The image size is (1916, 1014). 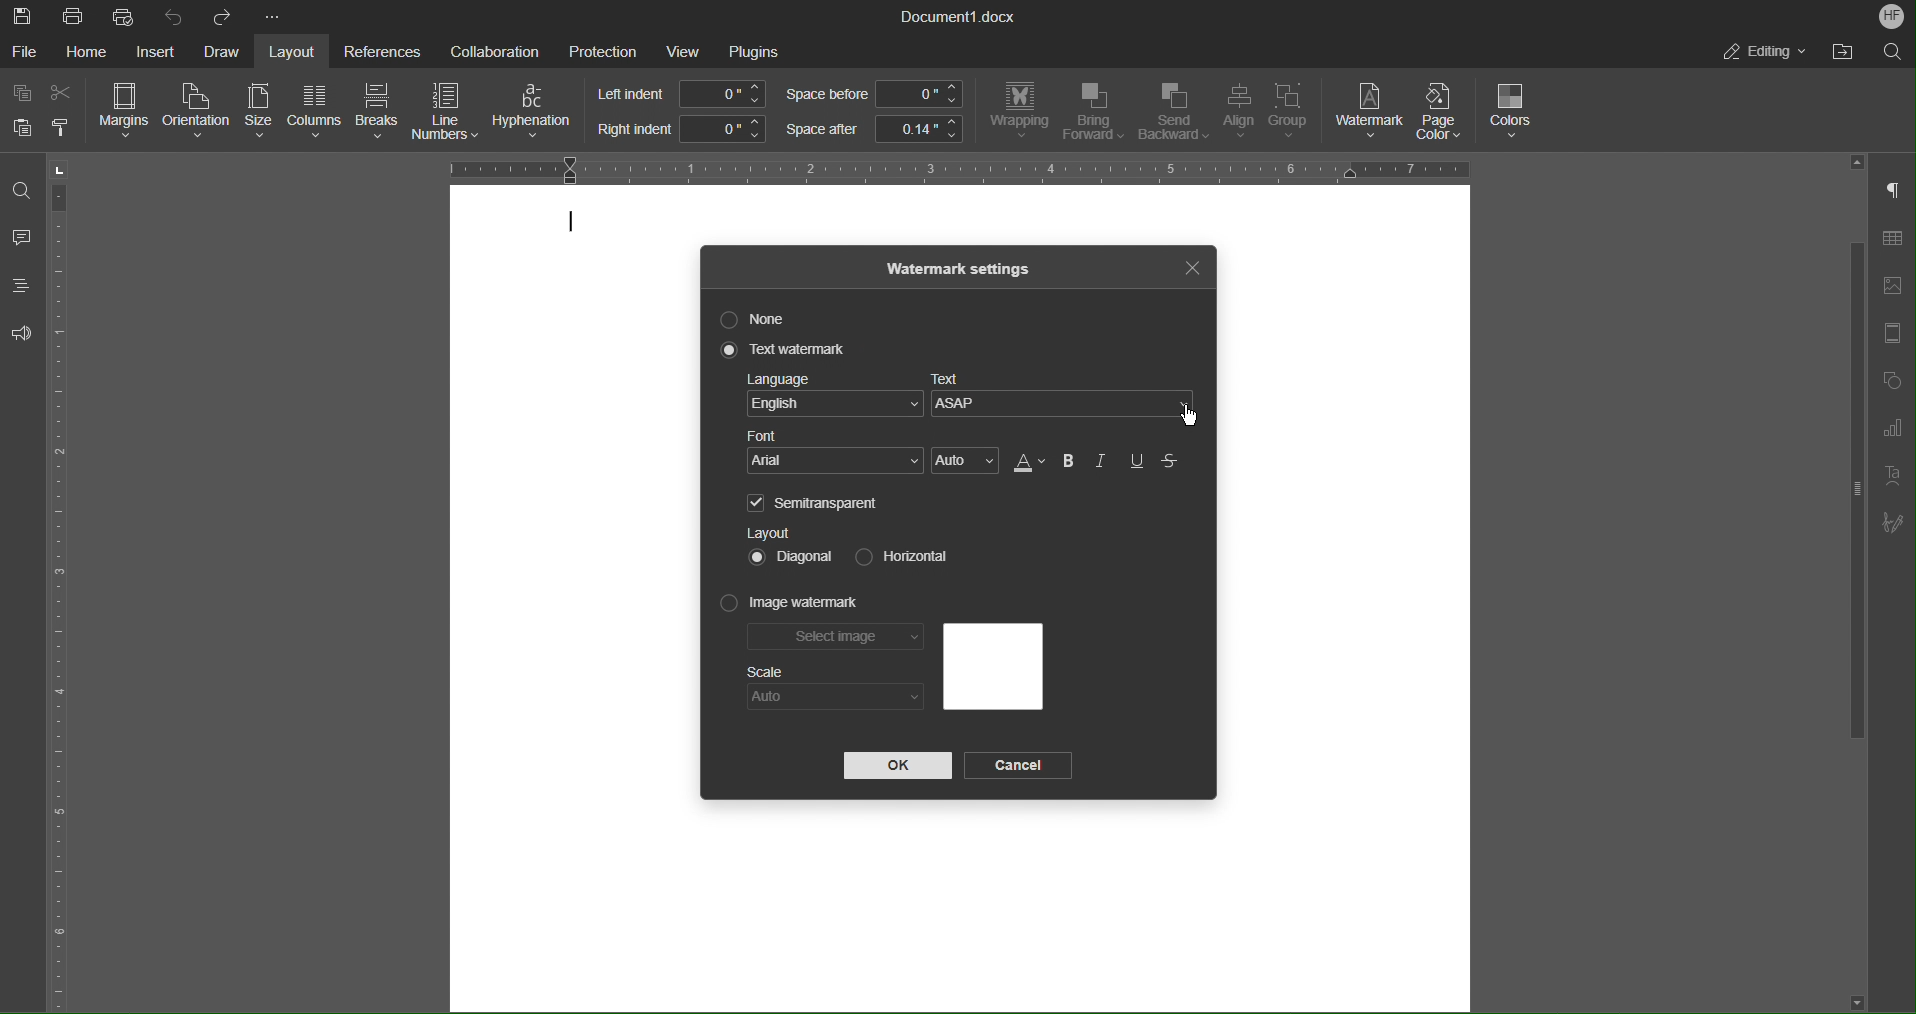 What do you see at coordinates (63, 128) in the screenshot?
I see `Copy Style` at bounding box center [63, 128].